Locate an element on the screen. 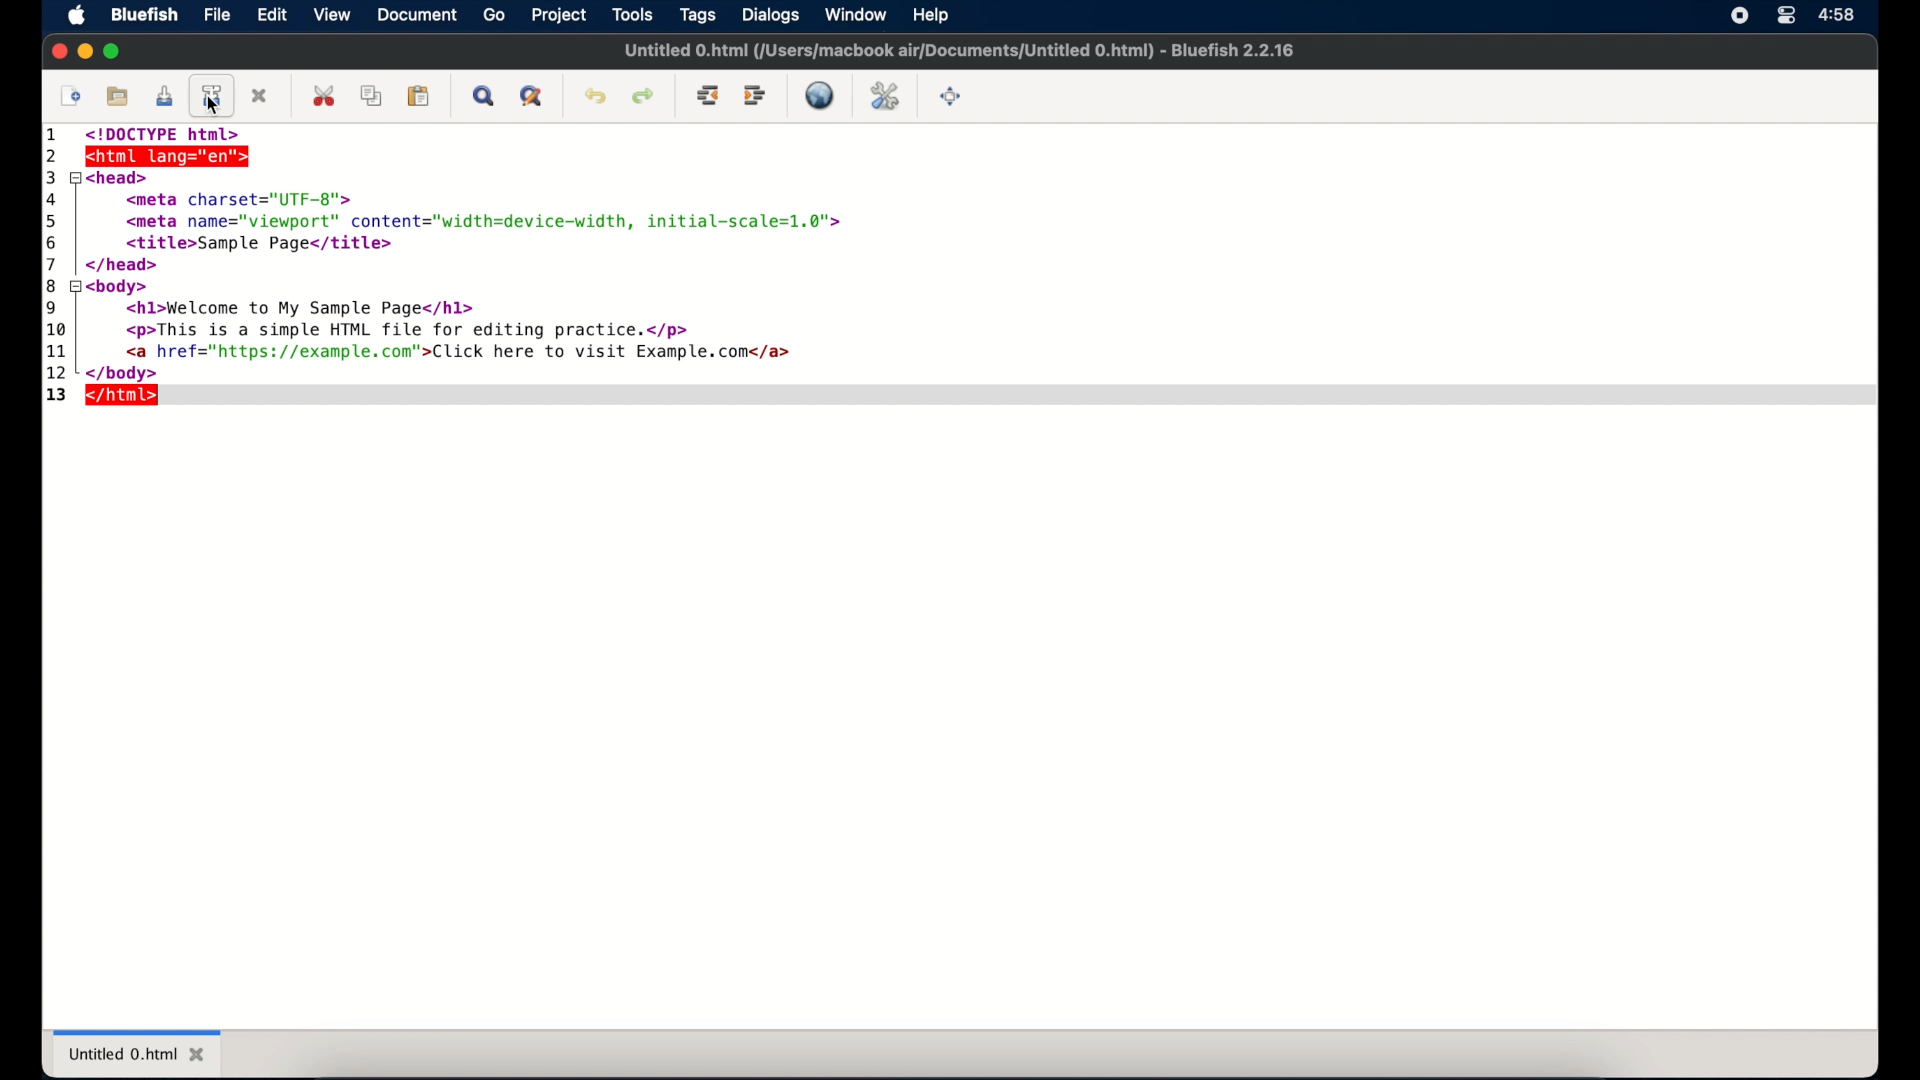  <meta charset="UTF-8"> is located at coordinates (247, 197).